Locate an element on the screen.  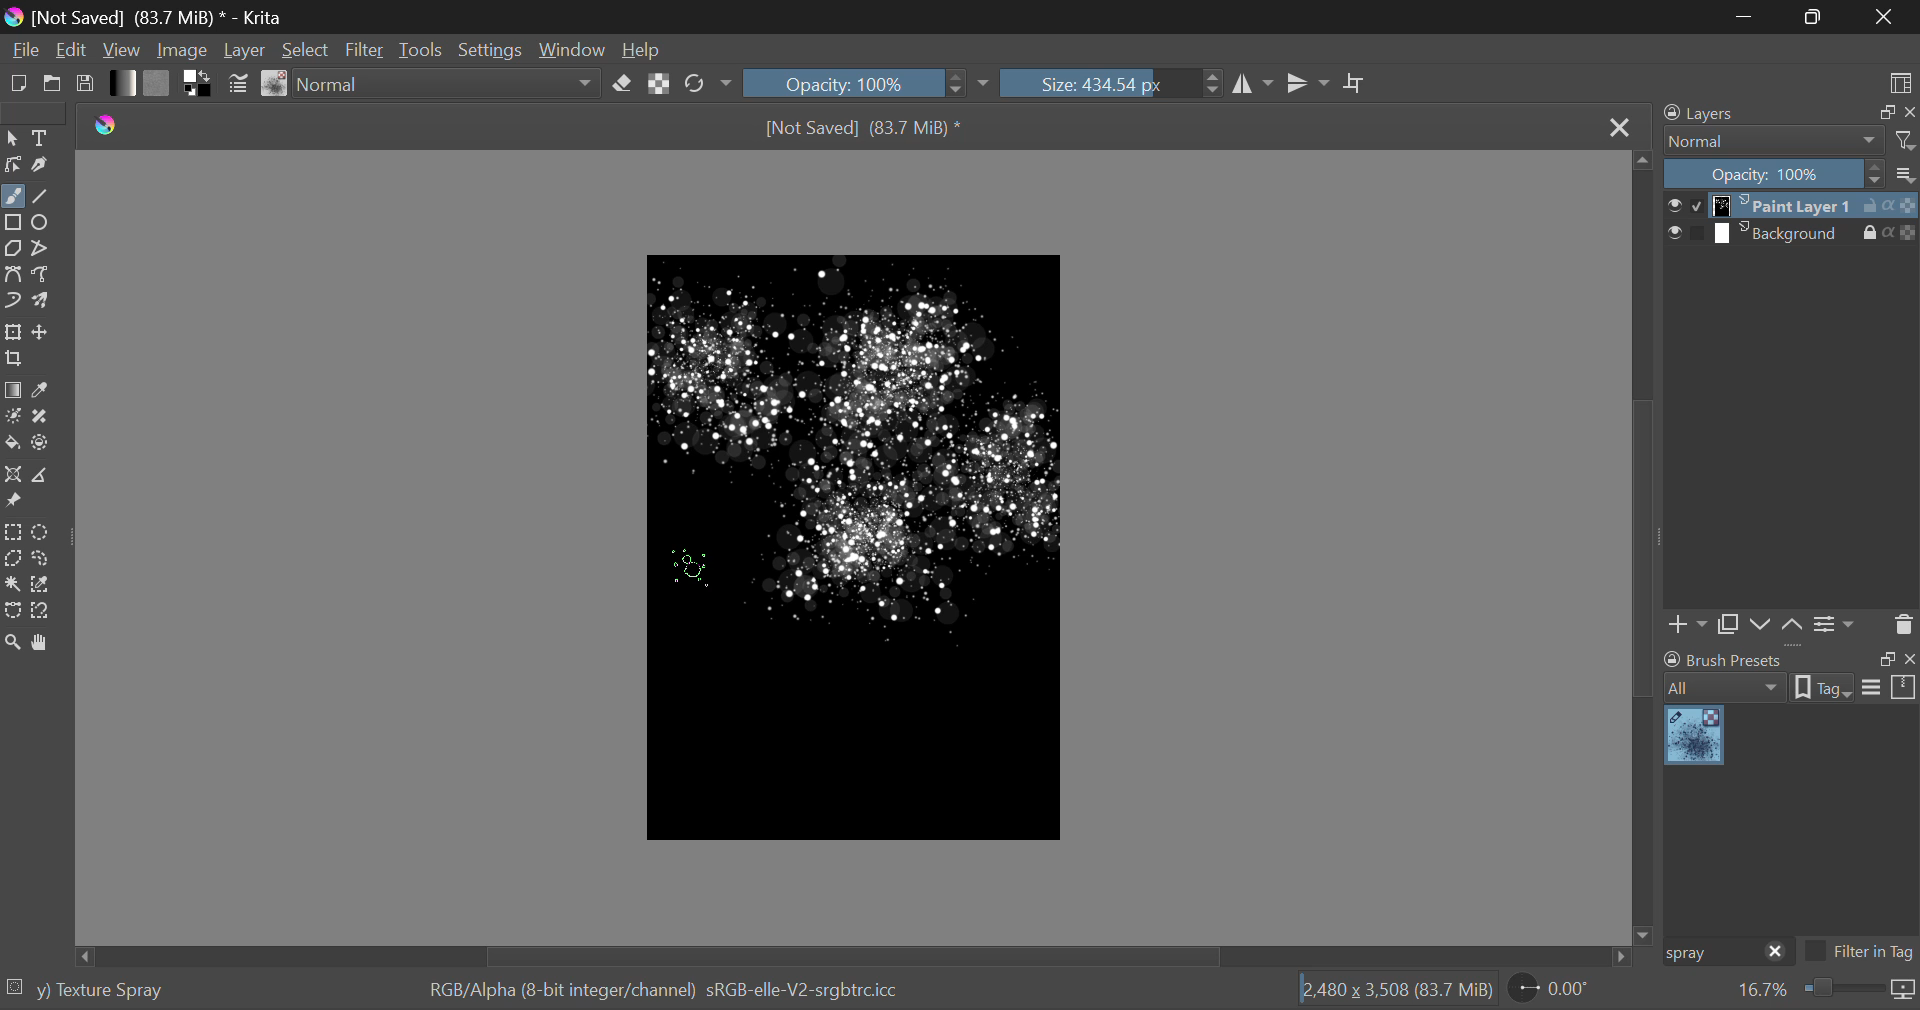
zoom value is located at coordinates (1762, 991).